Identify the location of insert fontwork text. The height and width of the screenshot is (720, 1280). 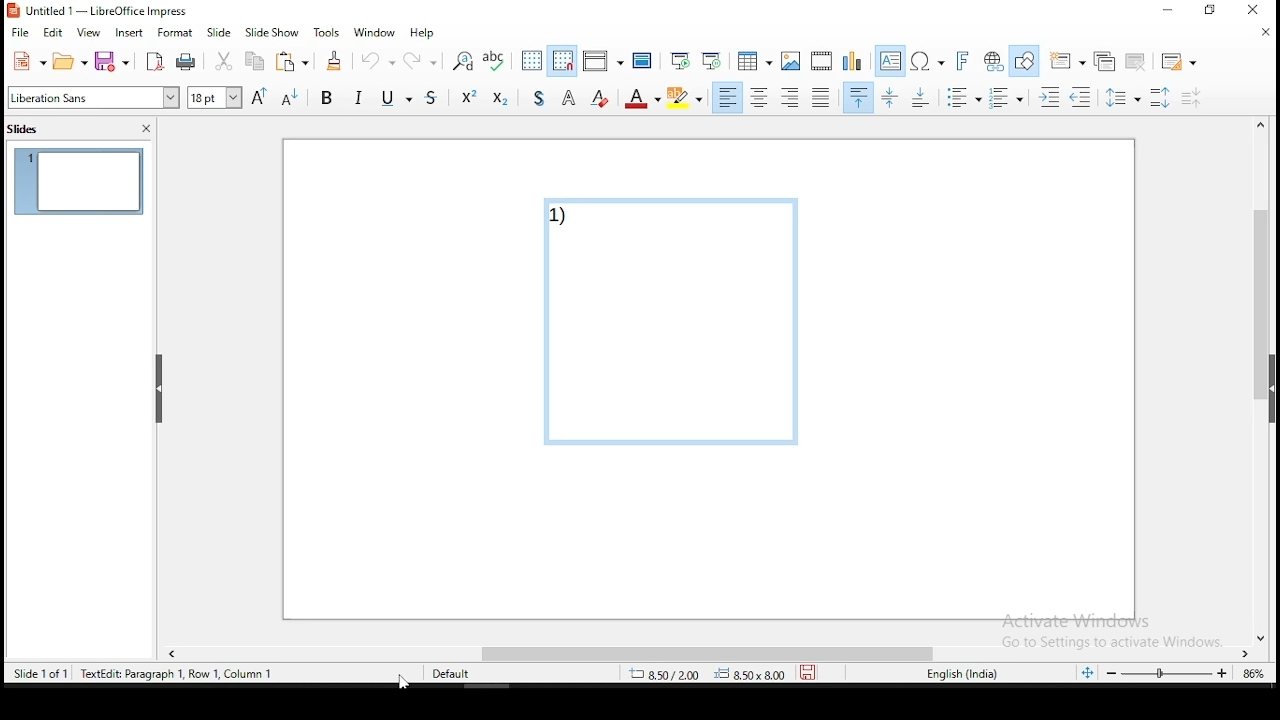
(962, 61).